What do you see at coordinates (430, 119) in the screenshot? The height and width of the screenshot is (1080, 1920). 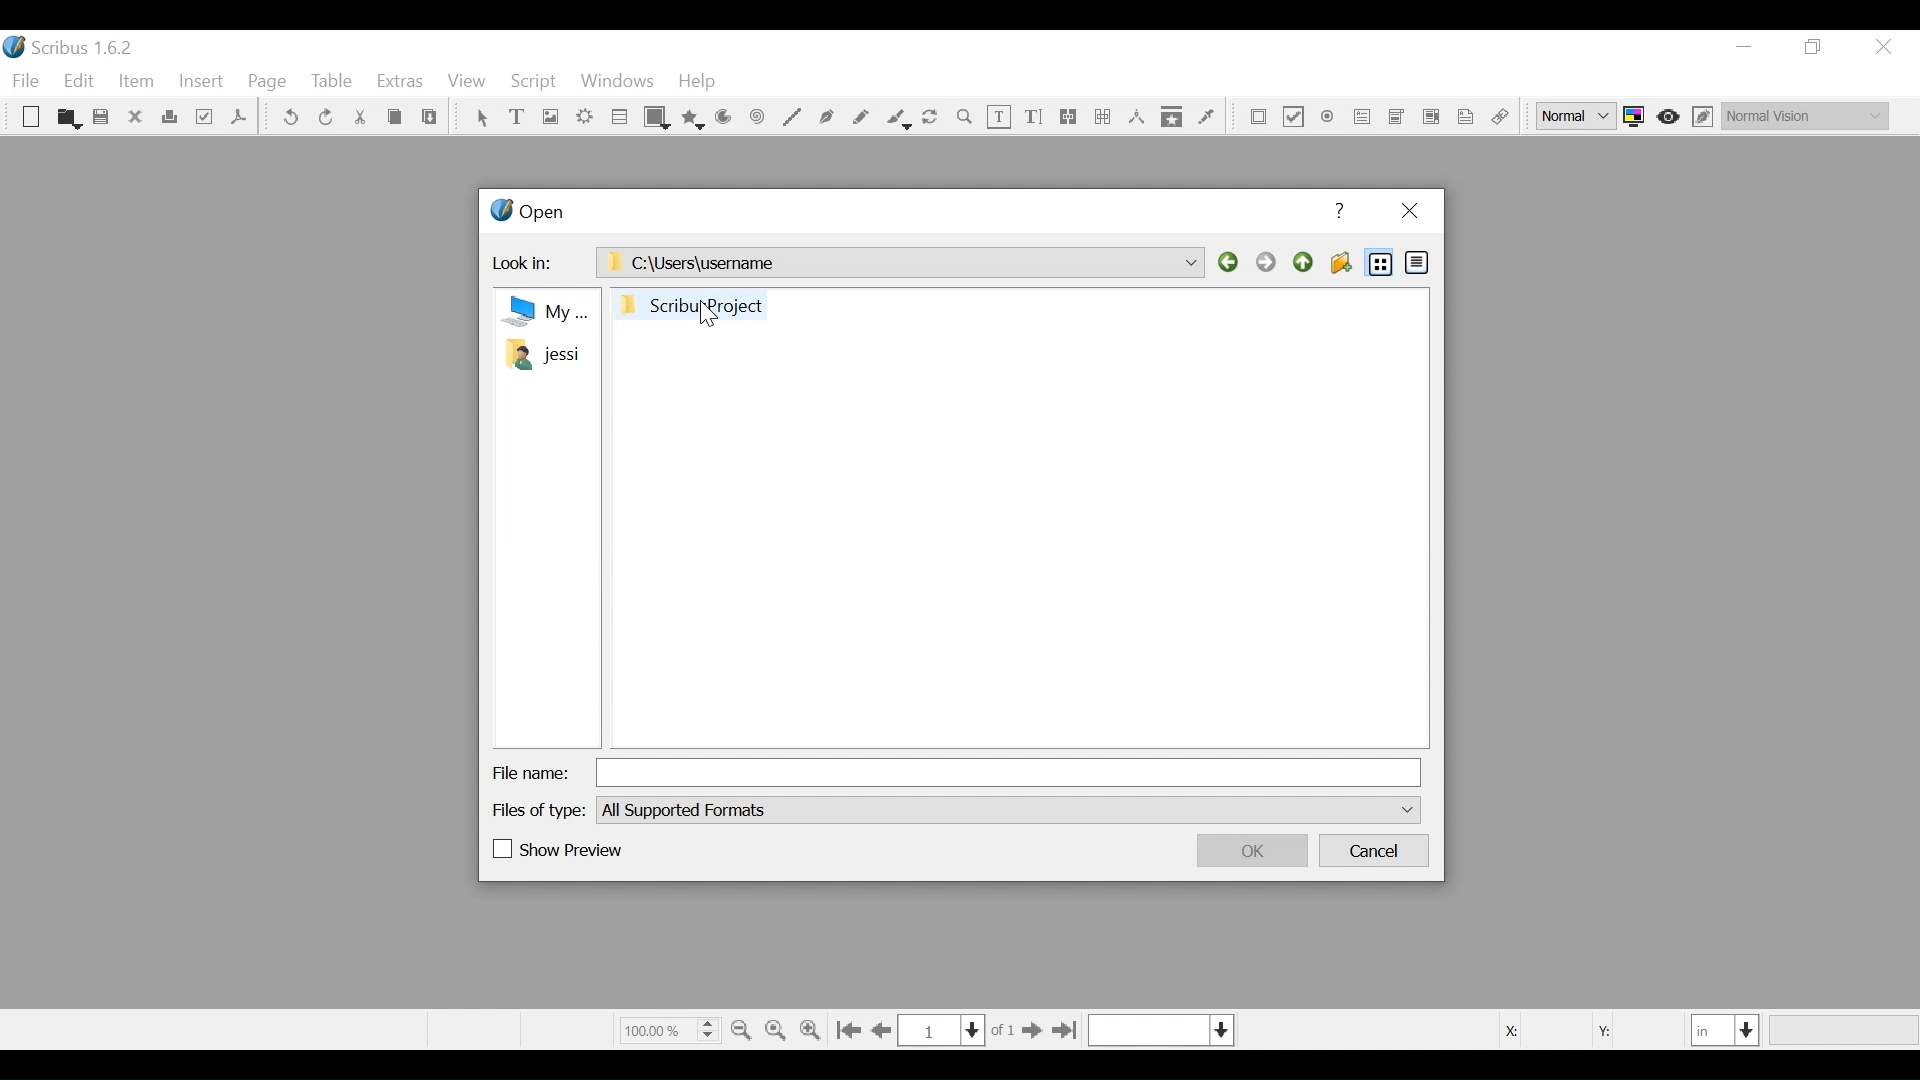 I see `Paste` at bounding box center [430, 119].